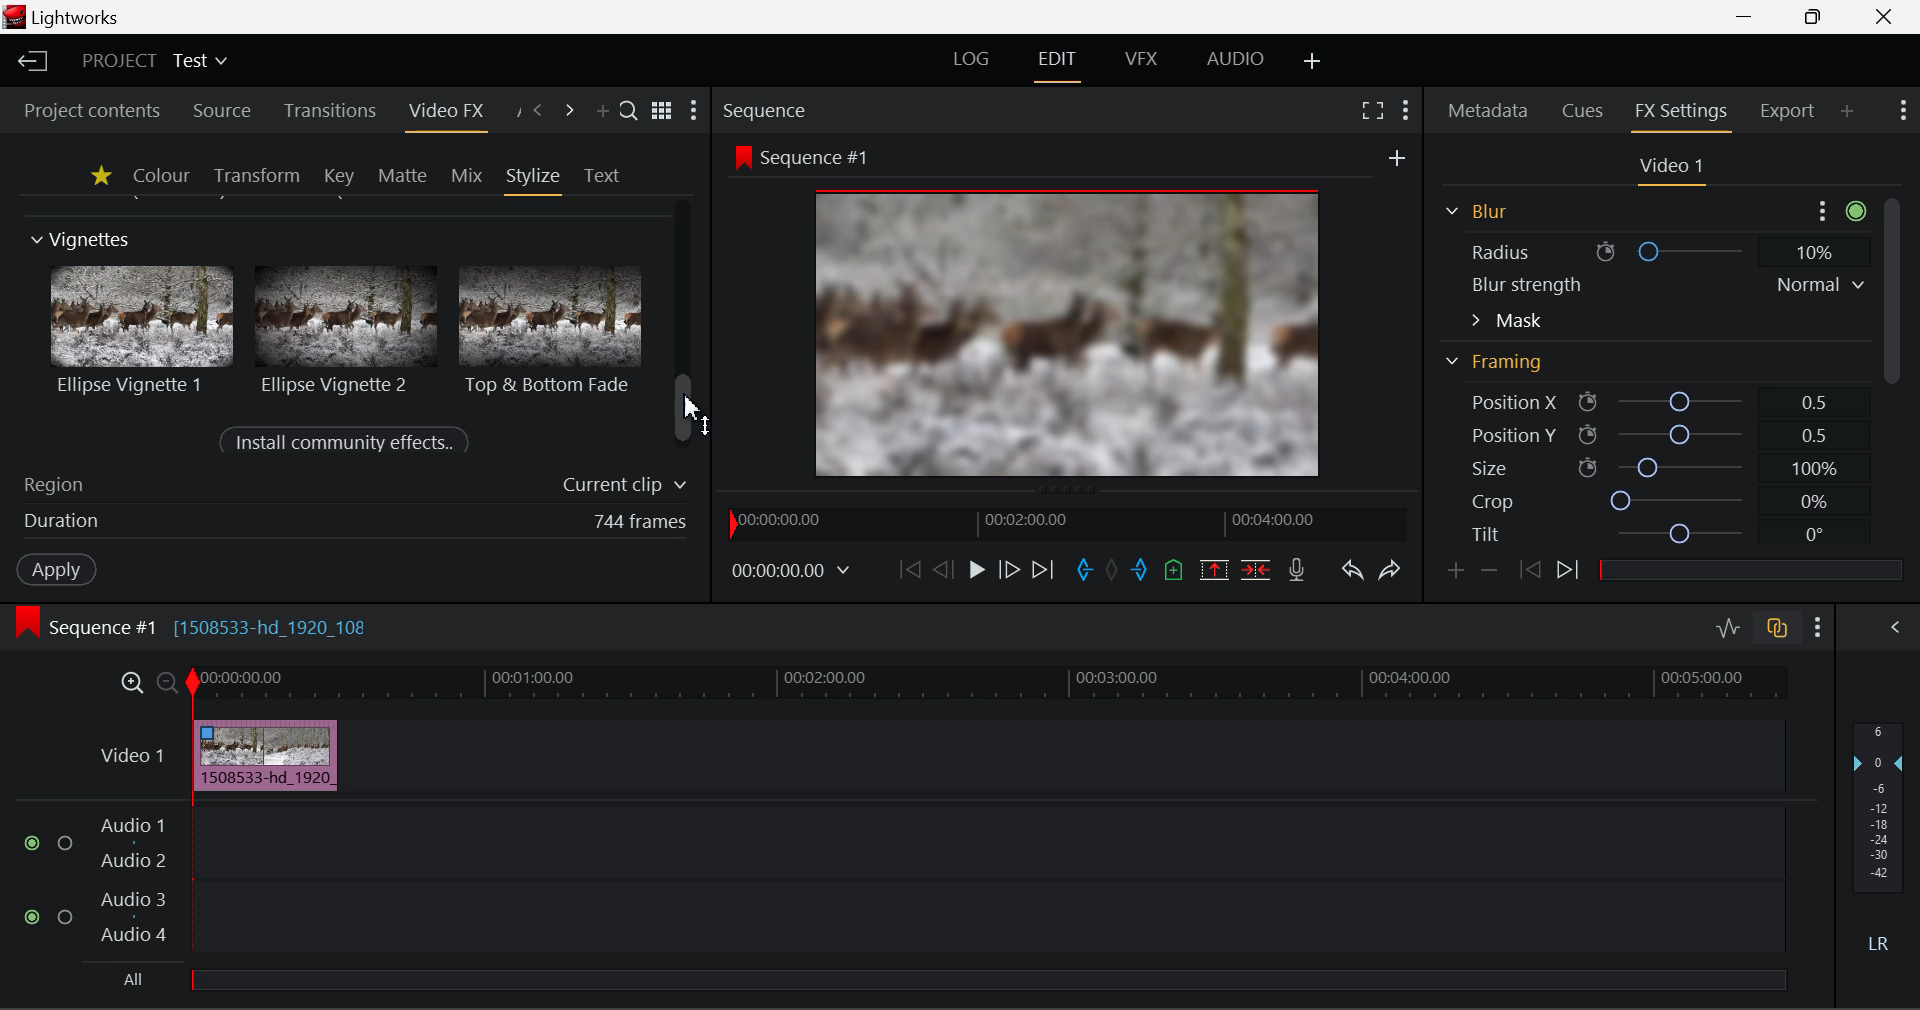 This screenshot has width=1920, height=1010. Describe the element at coordinates (602, 113) in the screenshot. I see `Add Panel` at that location.